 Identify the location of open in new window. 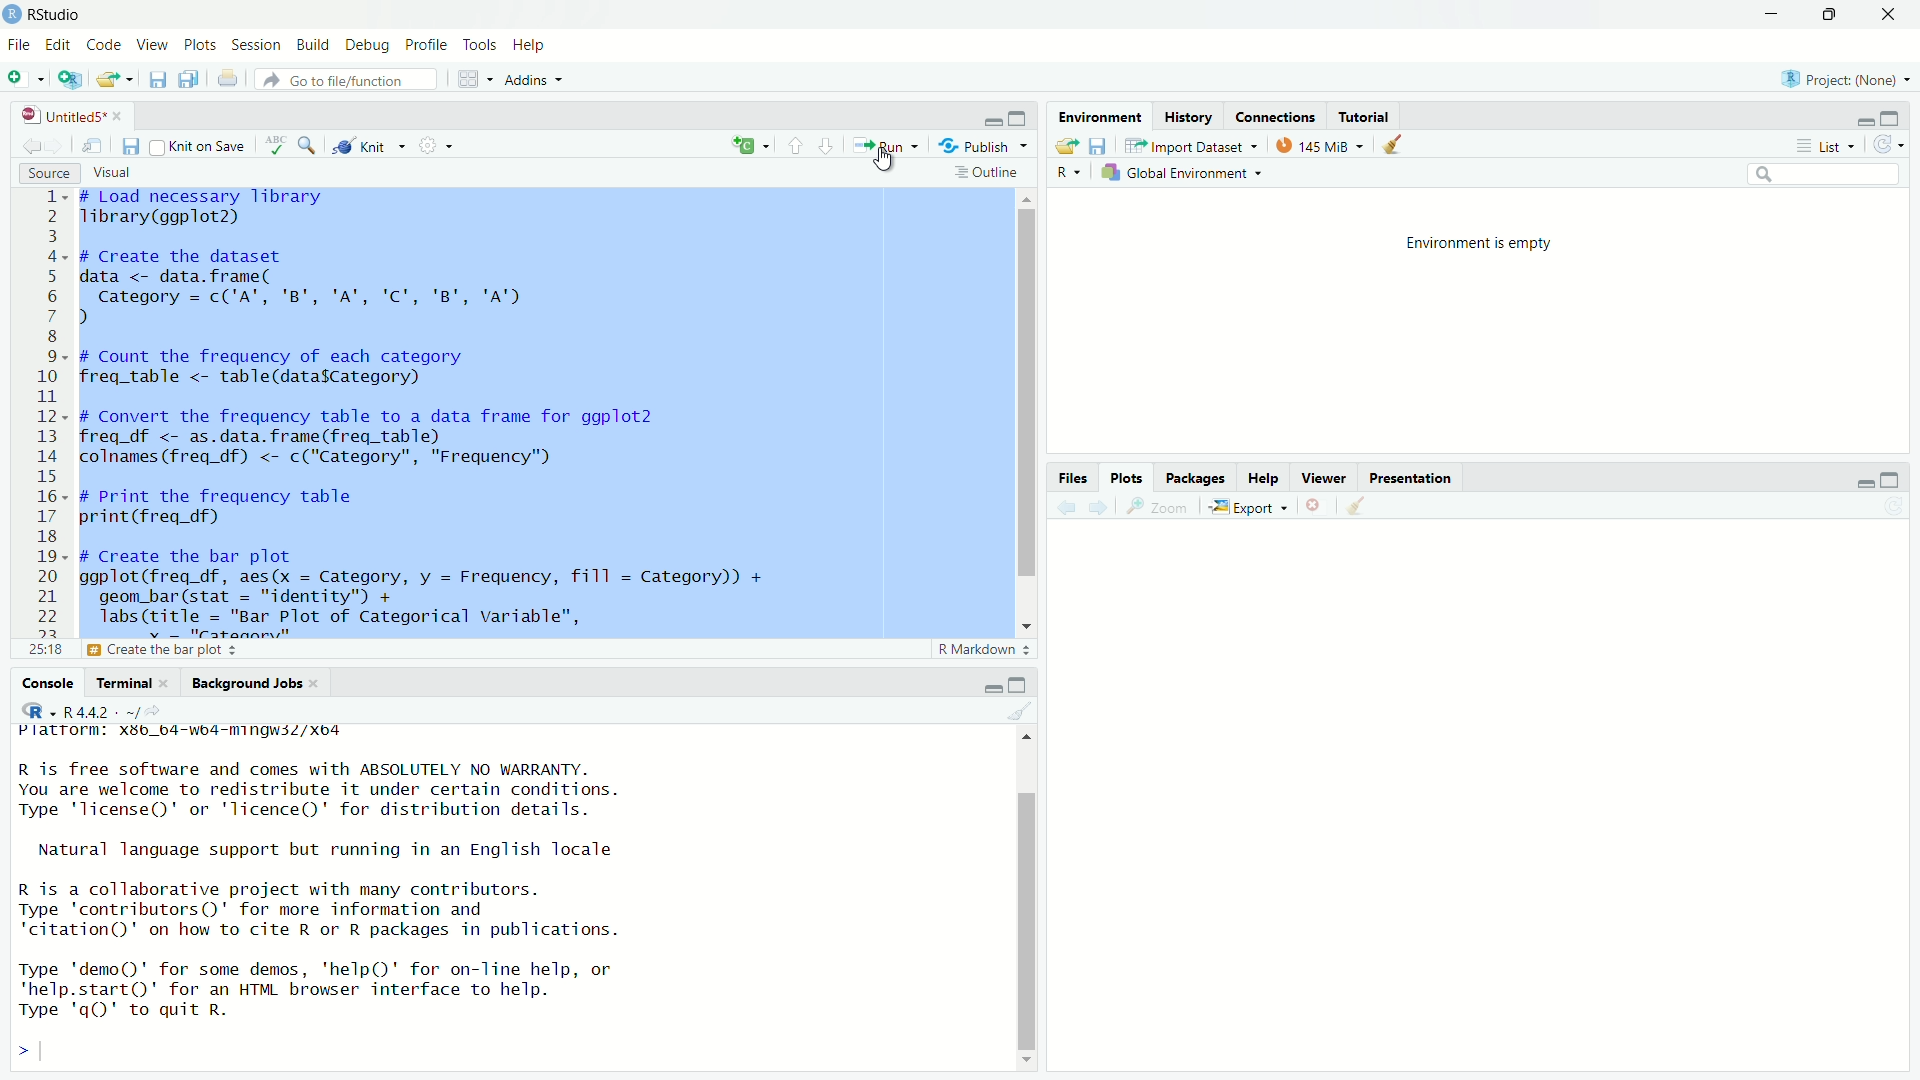
(68, 81).